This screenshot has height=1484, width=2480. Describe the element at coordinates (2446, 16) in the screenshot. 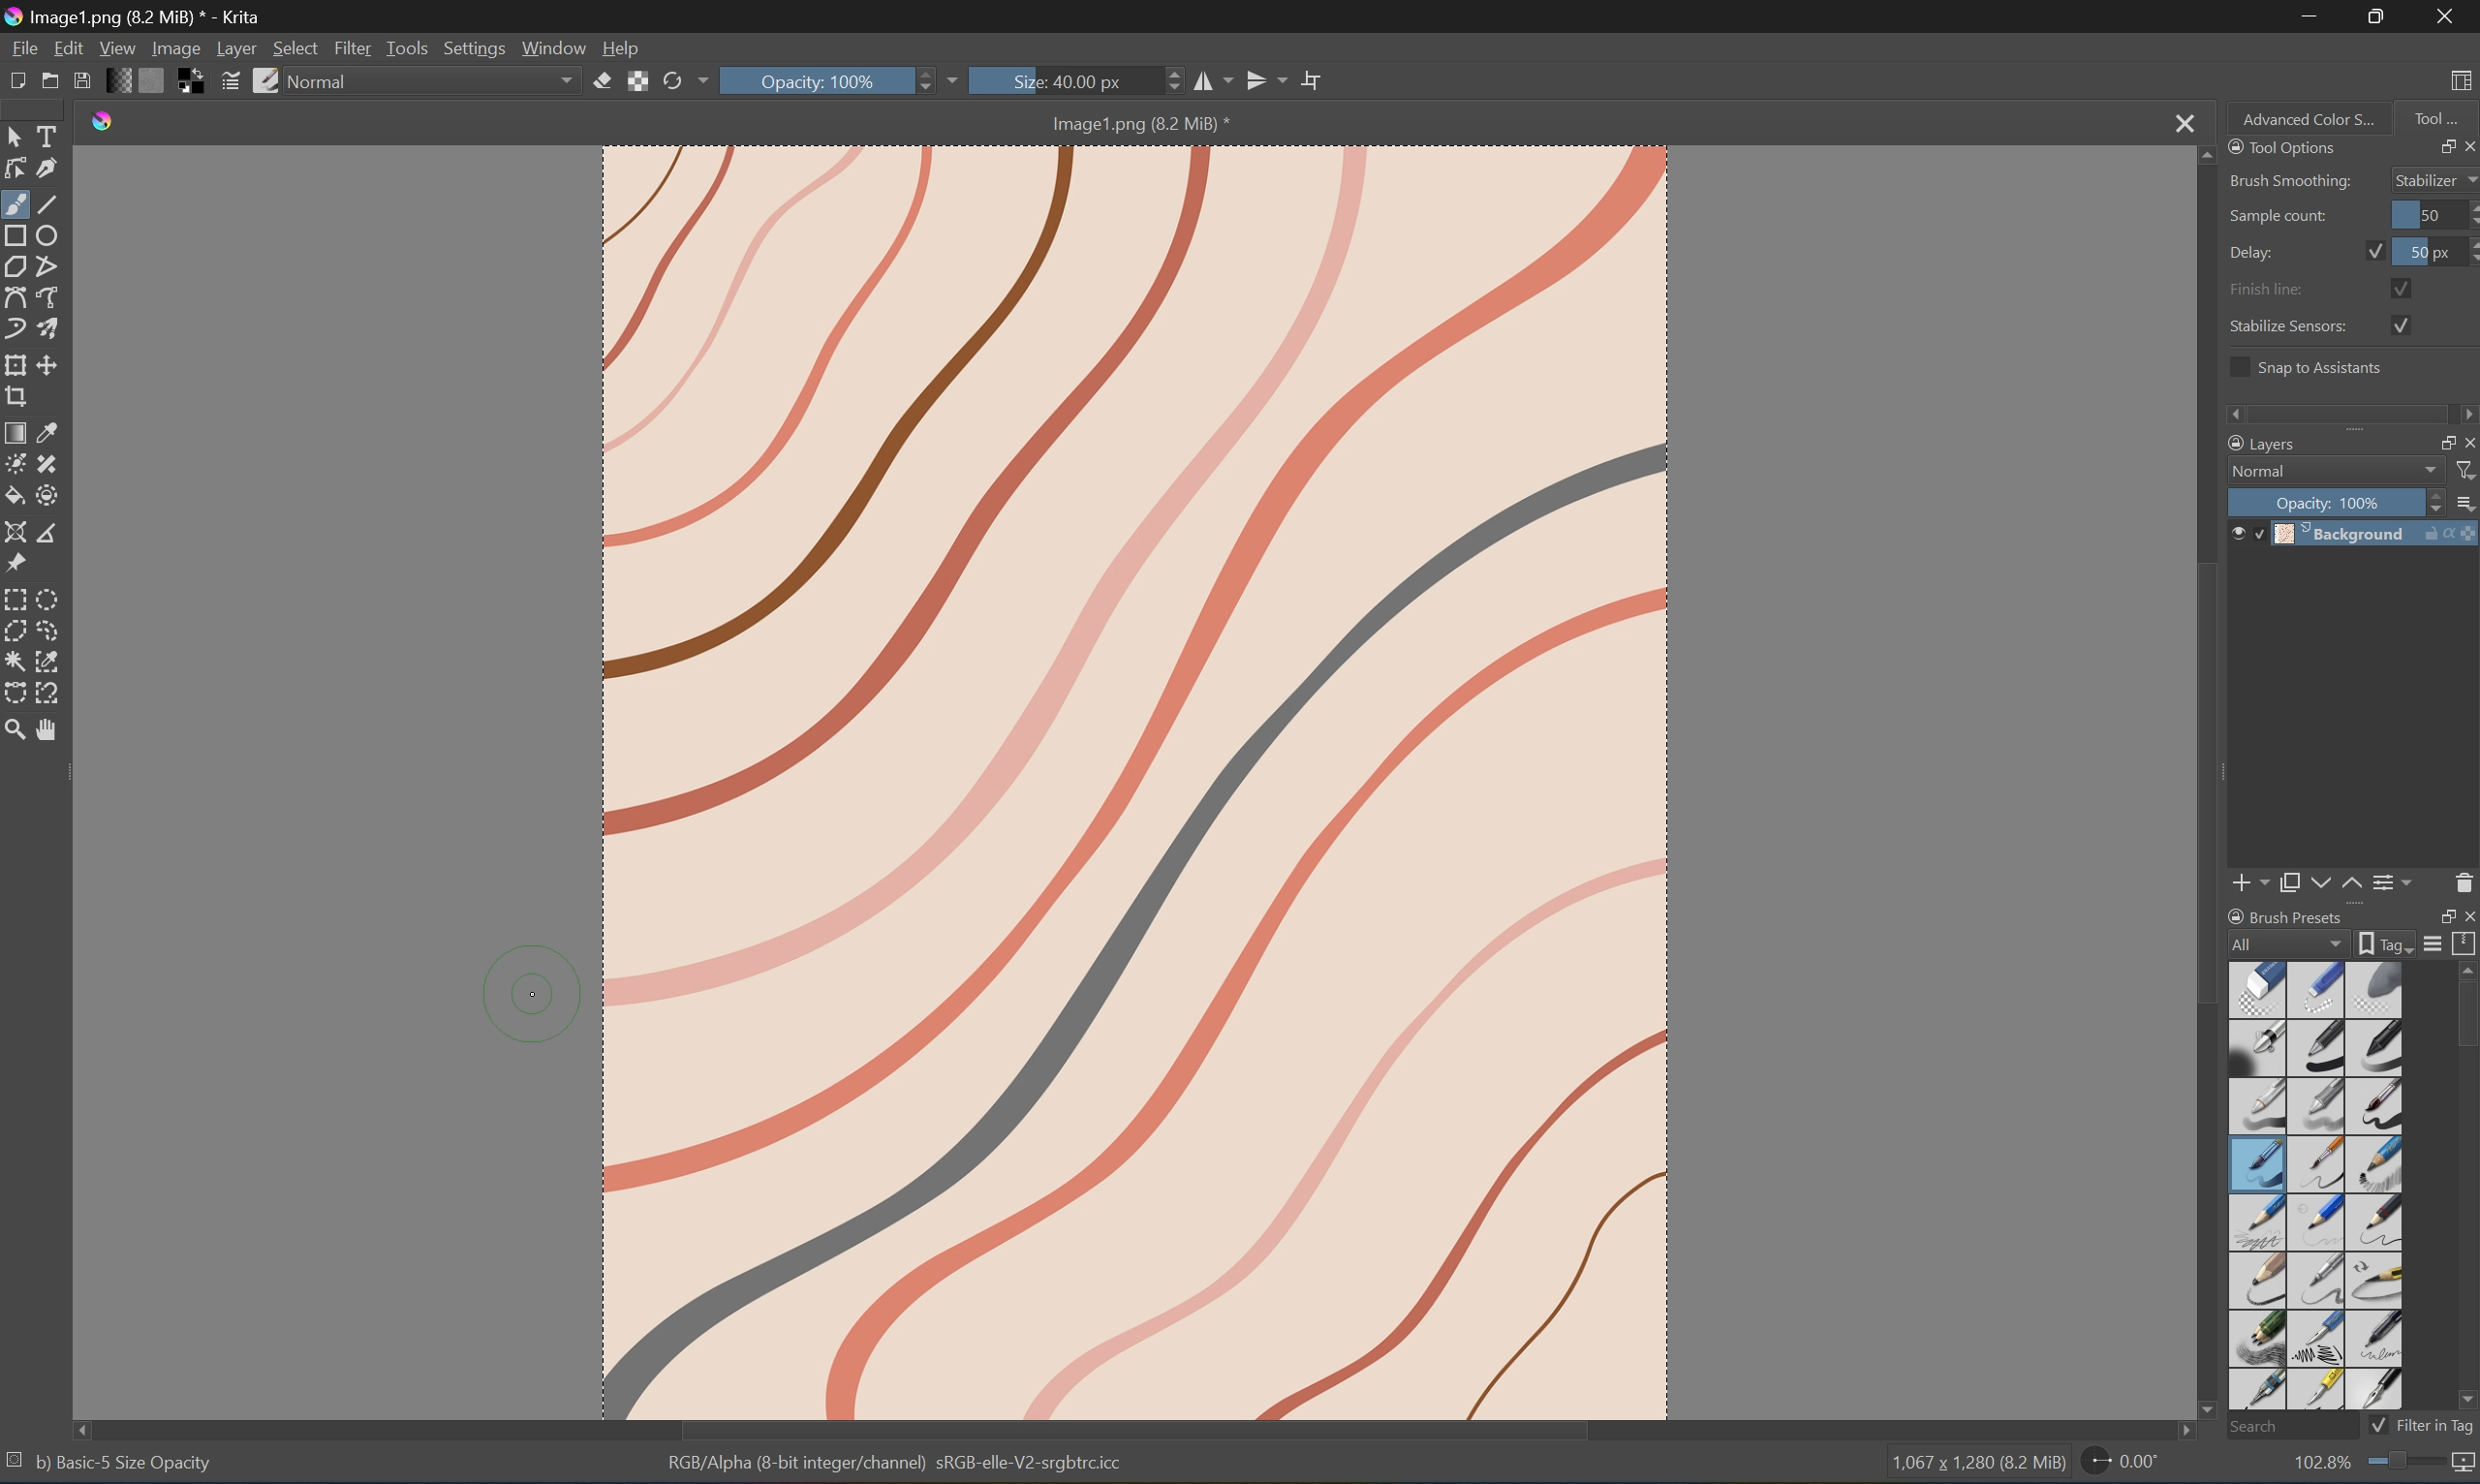

I see `Close` at that location.